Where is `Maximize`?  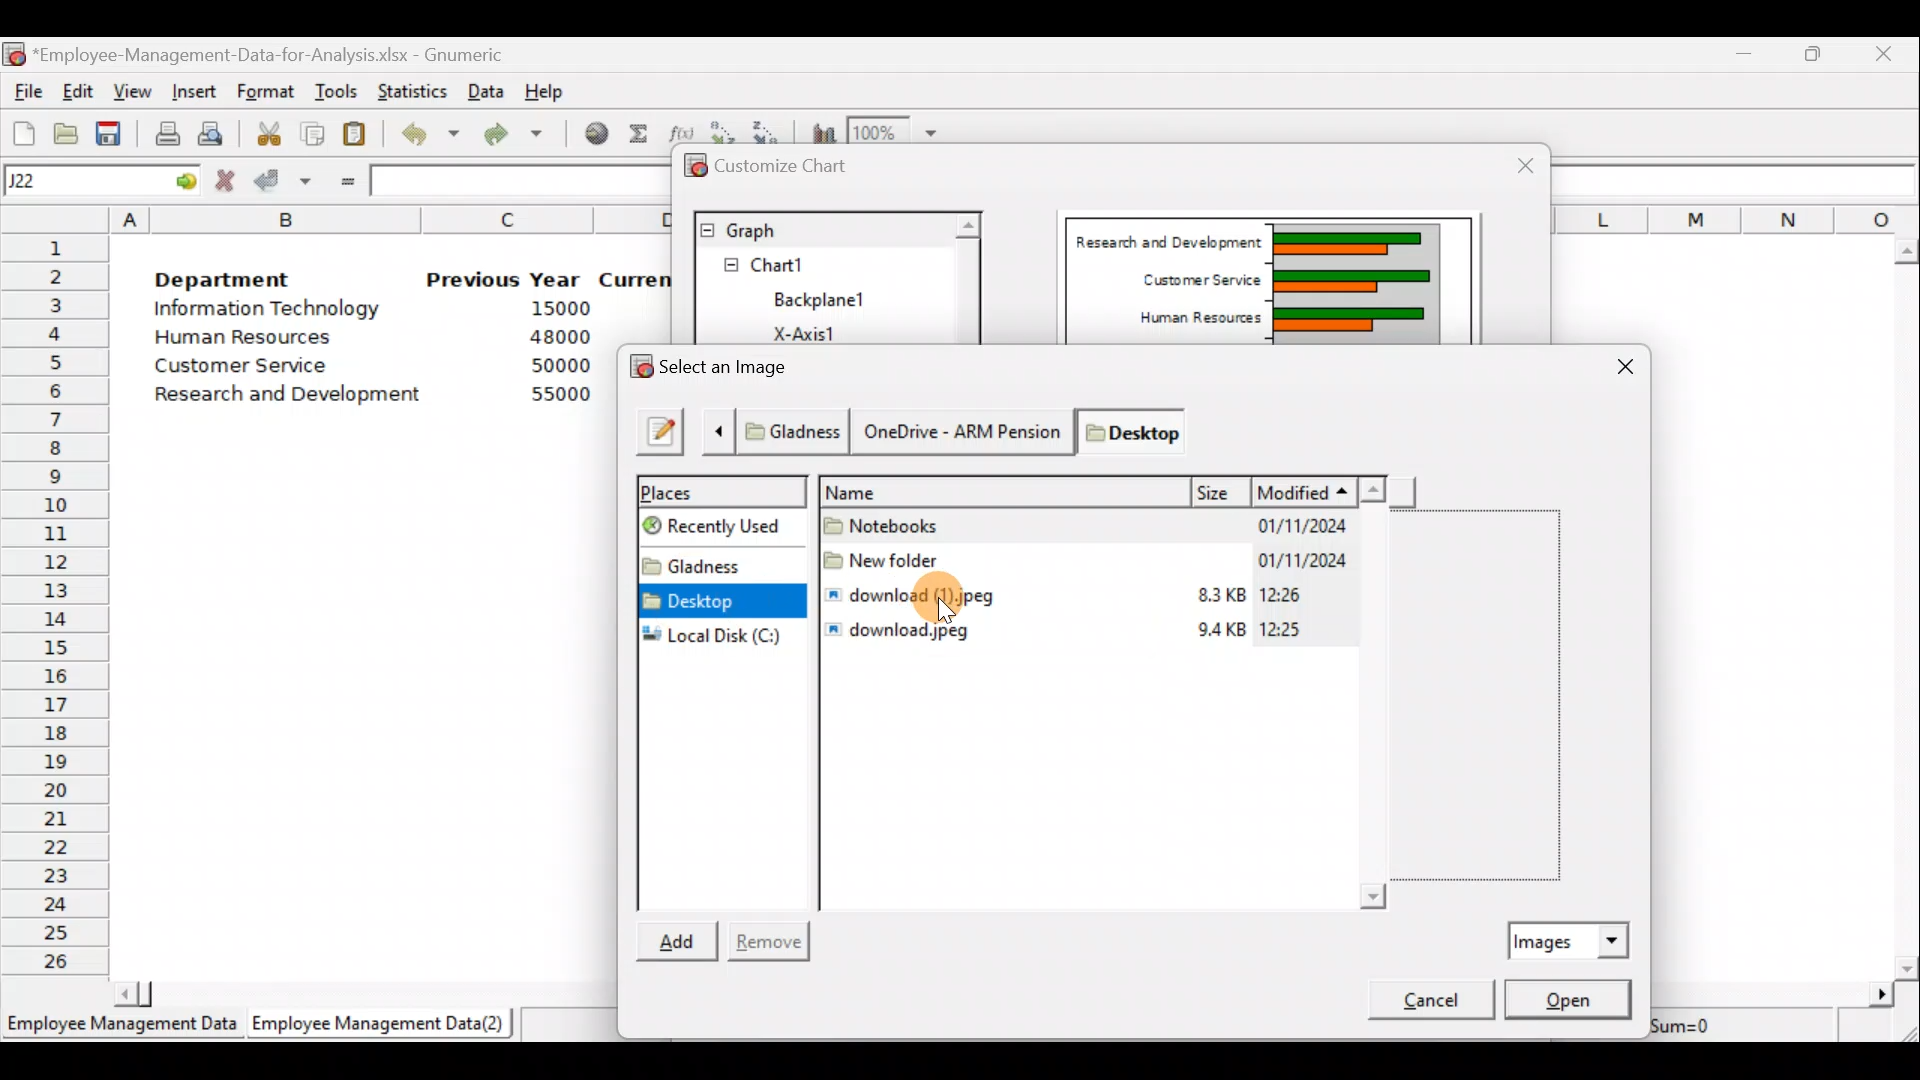 Maximize is located at coordinates (1818, 54).